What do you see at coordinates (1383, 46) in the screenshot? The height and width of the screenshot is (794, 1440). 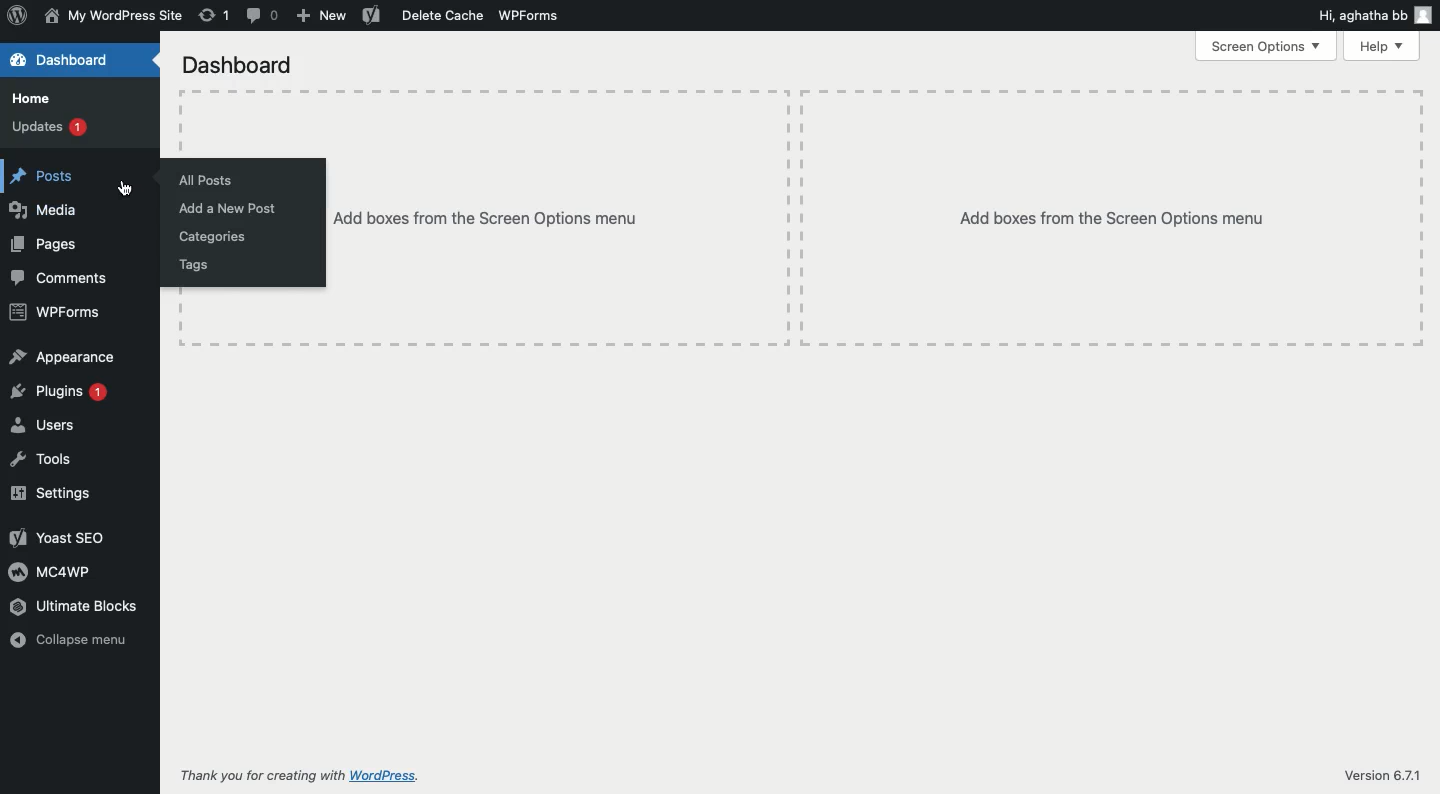 I see `Help ` at bounding box center [1383, 46].